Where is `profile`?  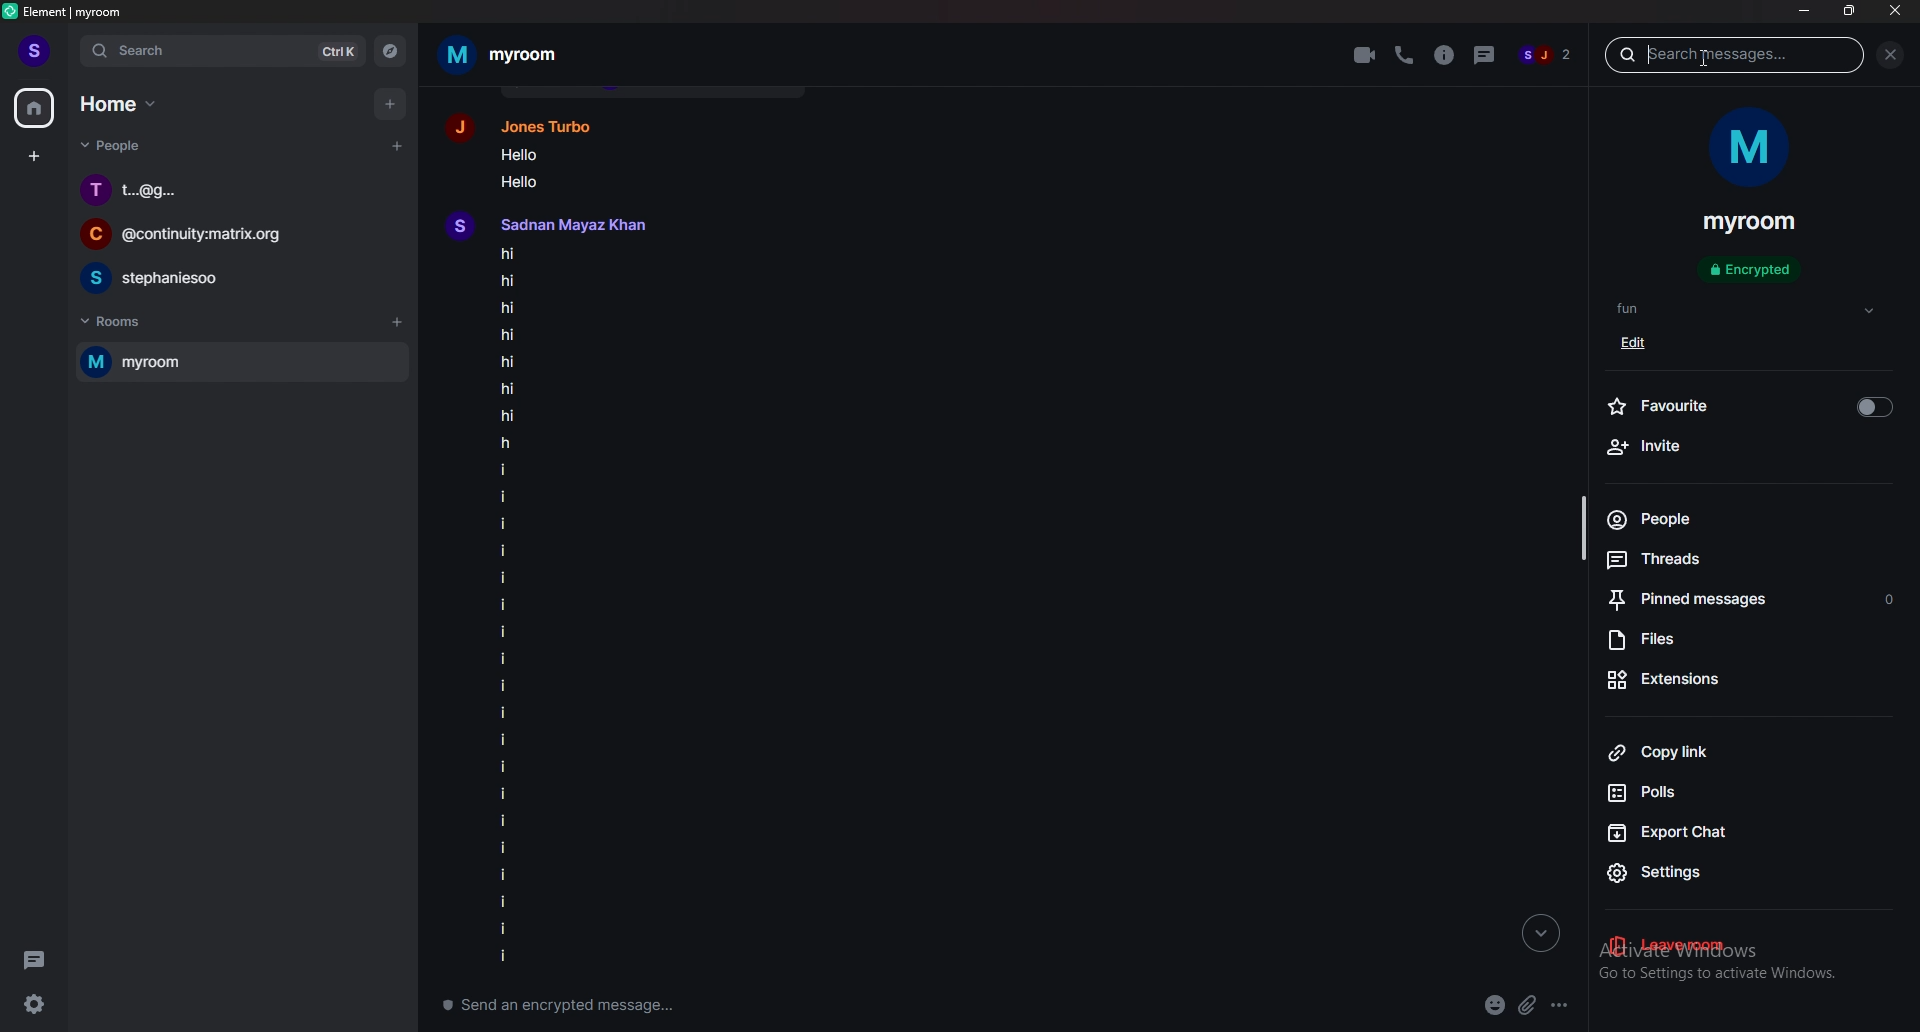 profile is located at coordinates (37, 50).